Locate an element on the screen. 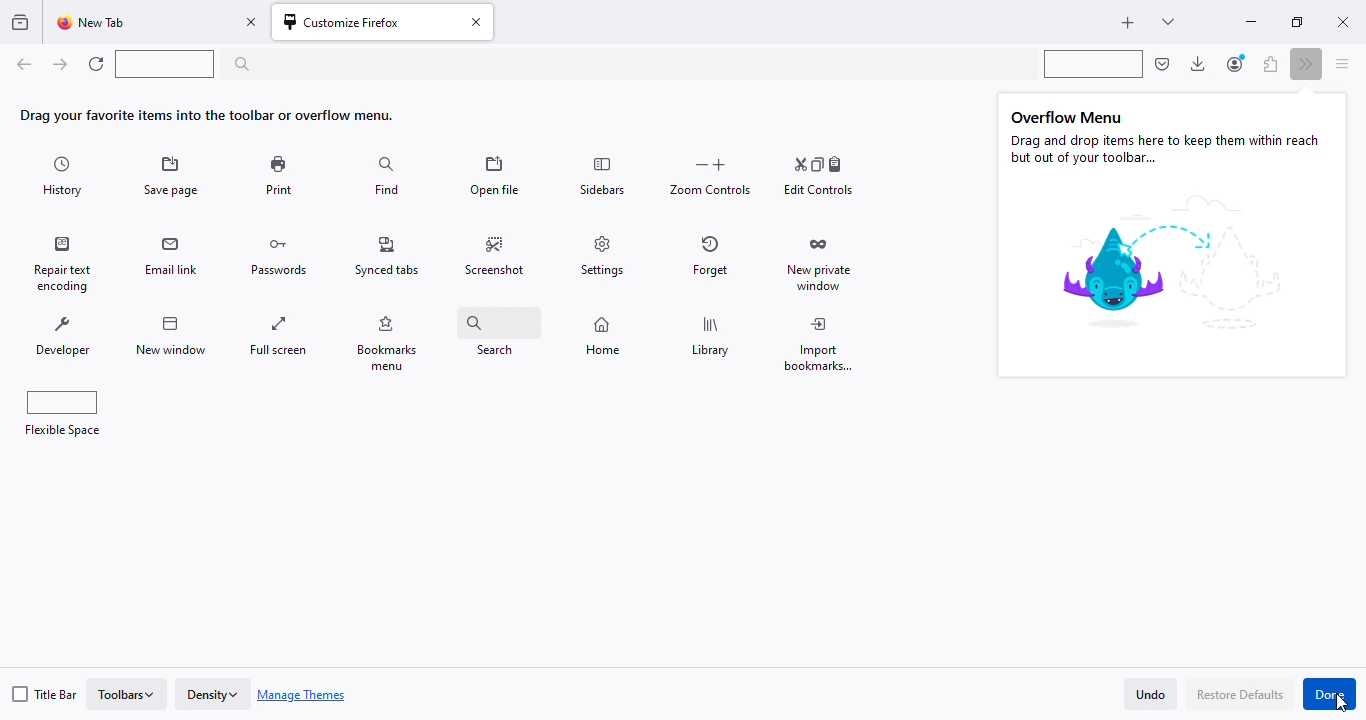 This screenshot has height=720, width=1366. minimize is located at coordinates (1251, 22).